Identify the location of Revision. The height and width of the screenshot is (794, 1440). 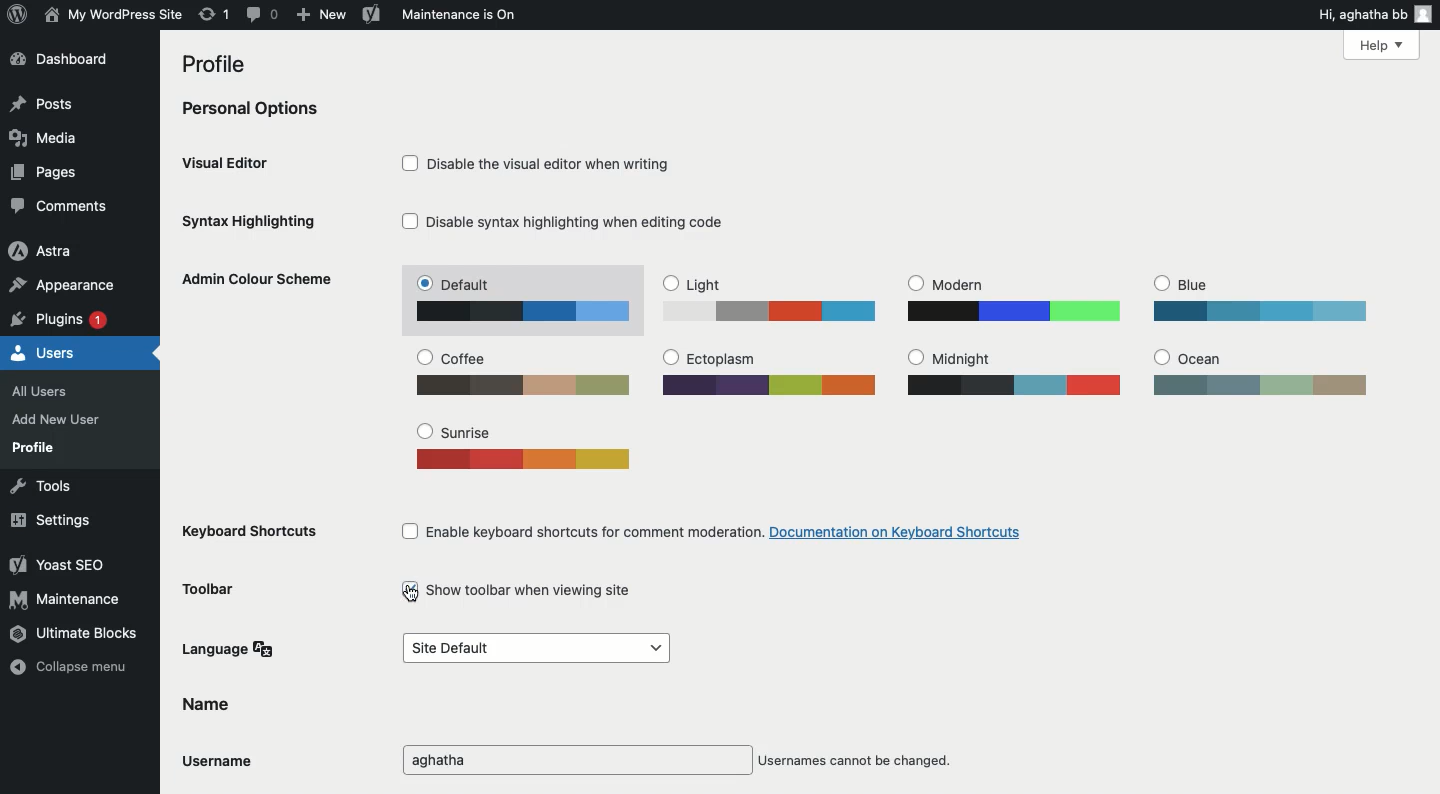
(214, 14).